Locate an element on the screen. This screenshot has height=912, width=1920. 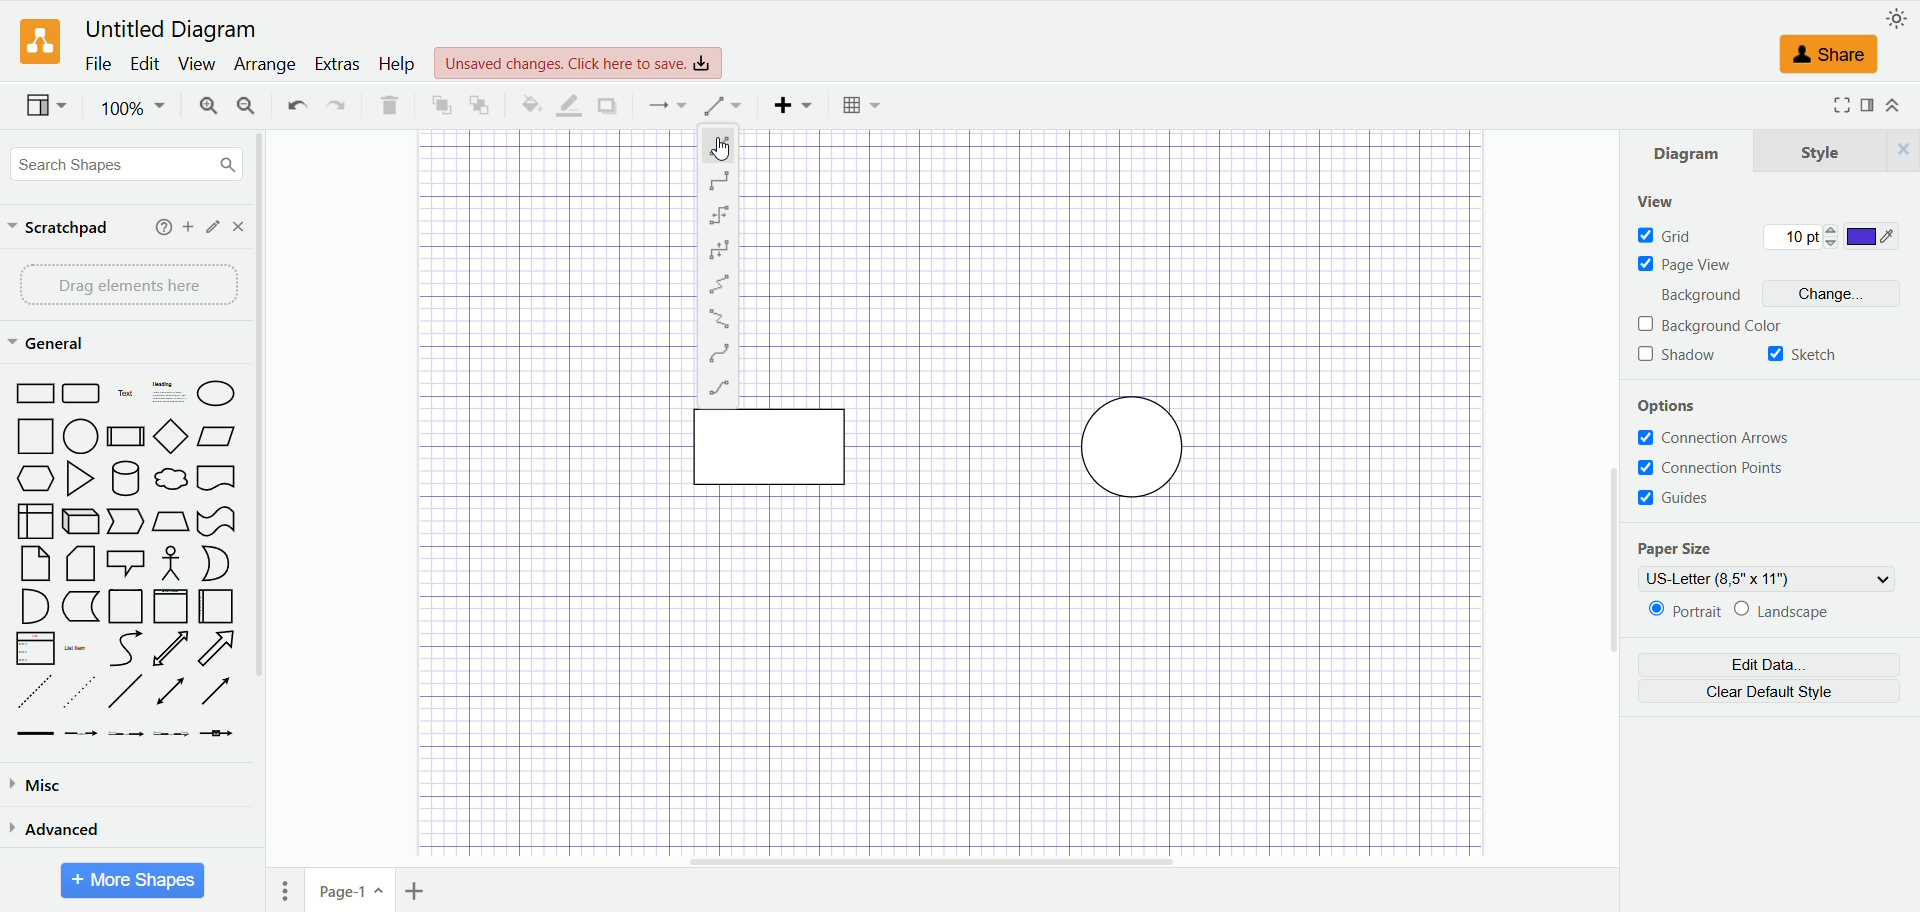
Orthogonal Waypoint is located at coordinates (721, 180).